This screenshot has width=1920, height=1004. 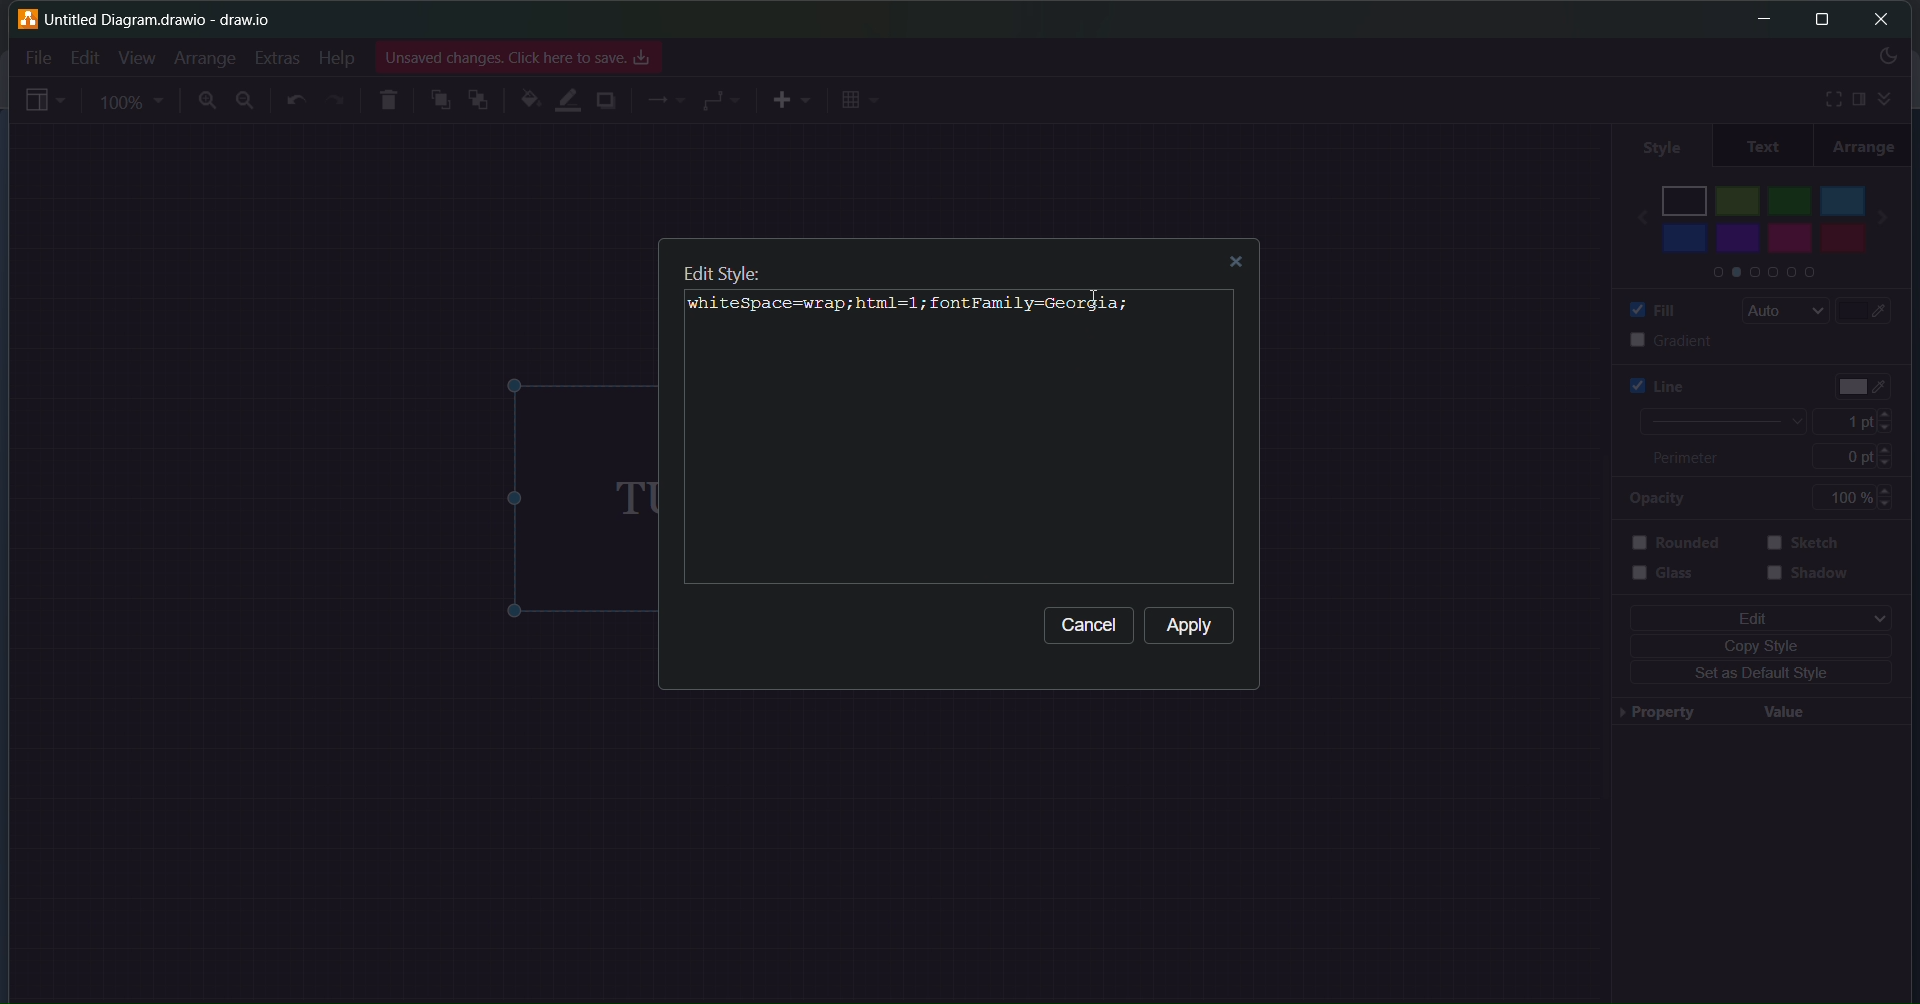 What do you see at coordinates (1876, 311) in the screenshot?
I see `fill color` at bounding box center [1876, 311].